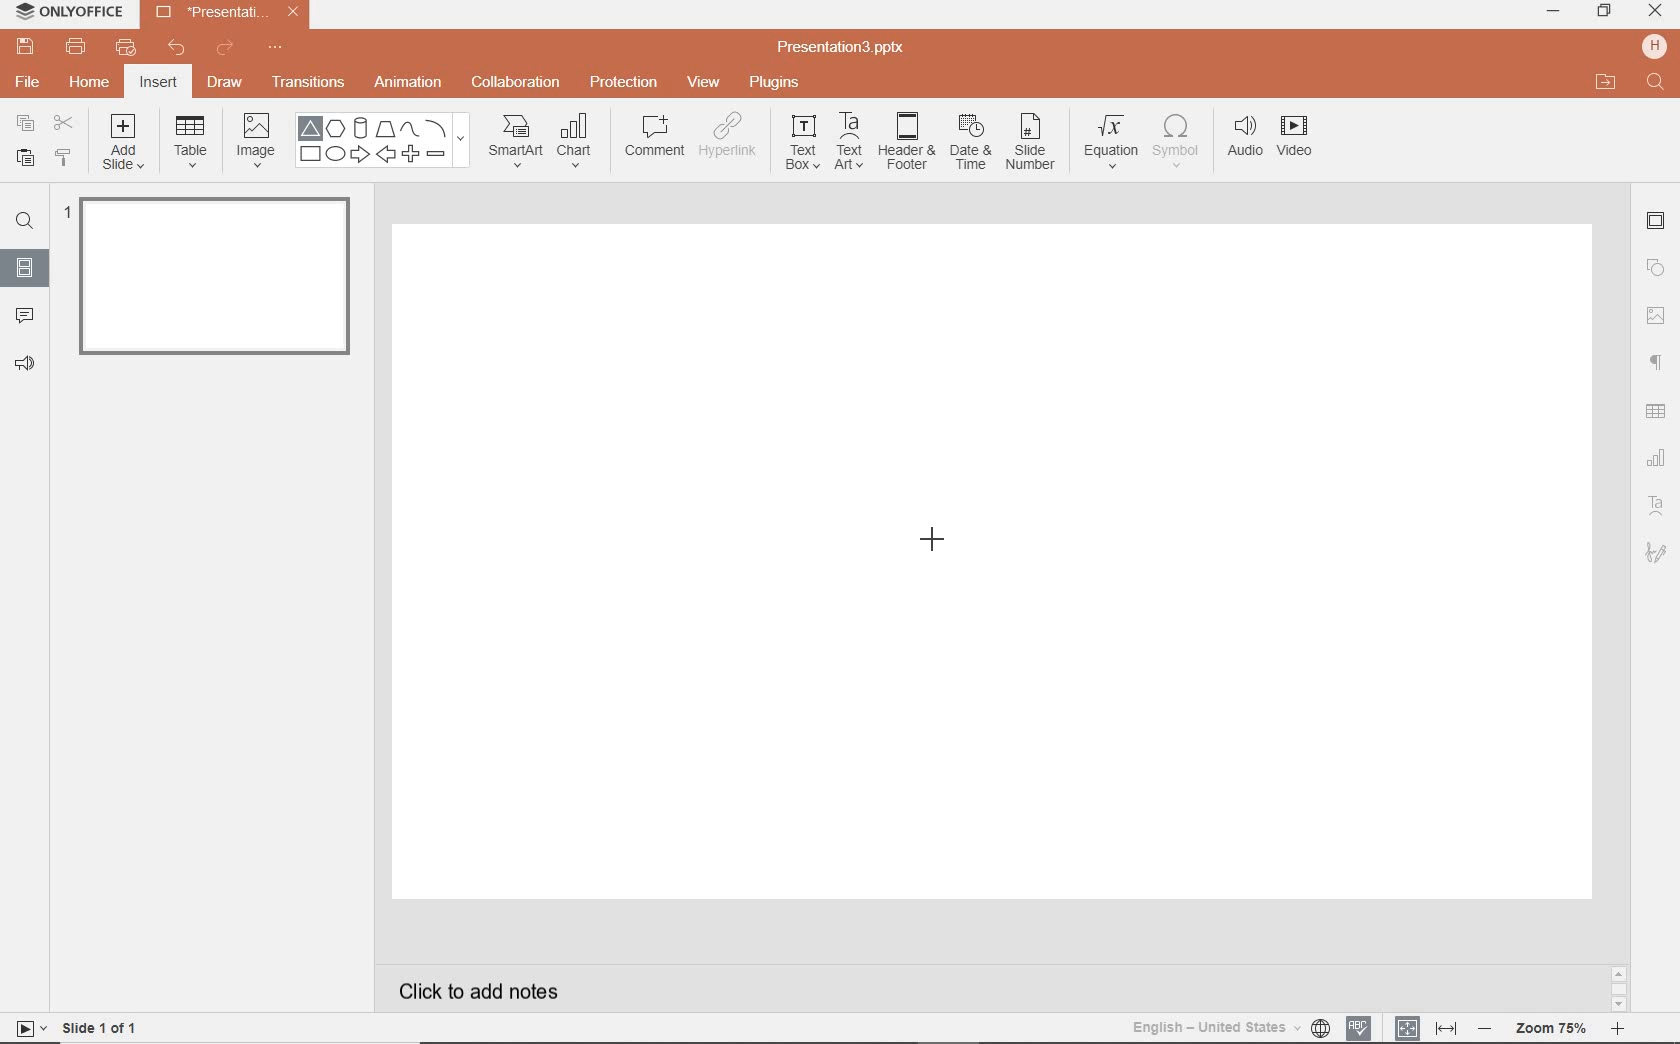  Describe the element at coordinates (844, 48) in the screenshot. I see `FILE NAME` at that location.